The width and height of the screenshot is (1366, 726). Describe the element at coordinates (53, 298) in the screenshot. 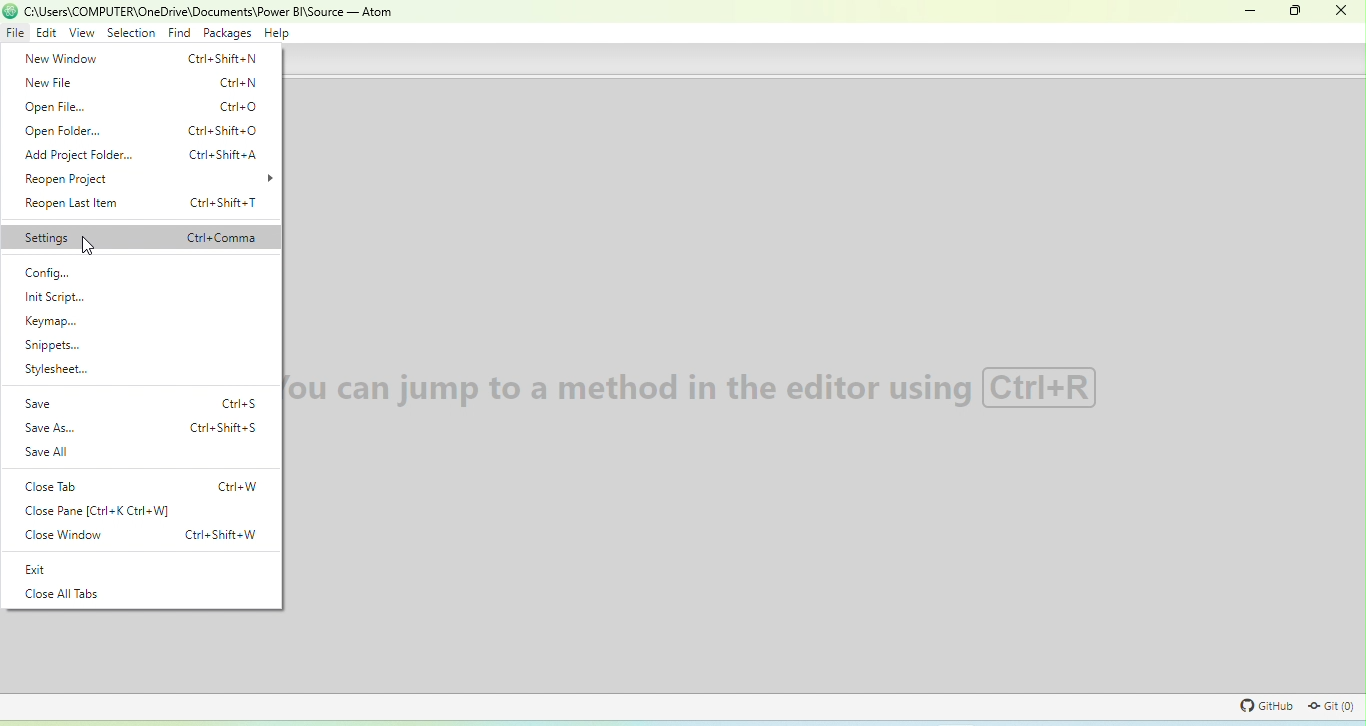

I see `init script` at that location.